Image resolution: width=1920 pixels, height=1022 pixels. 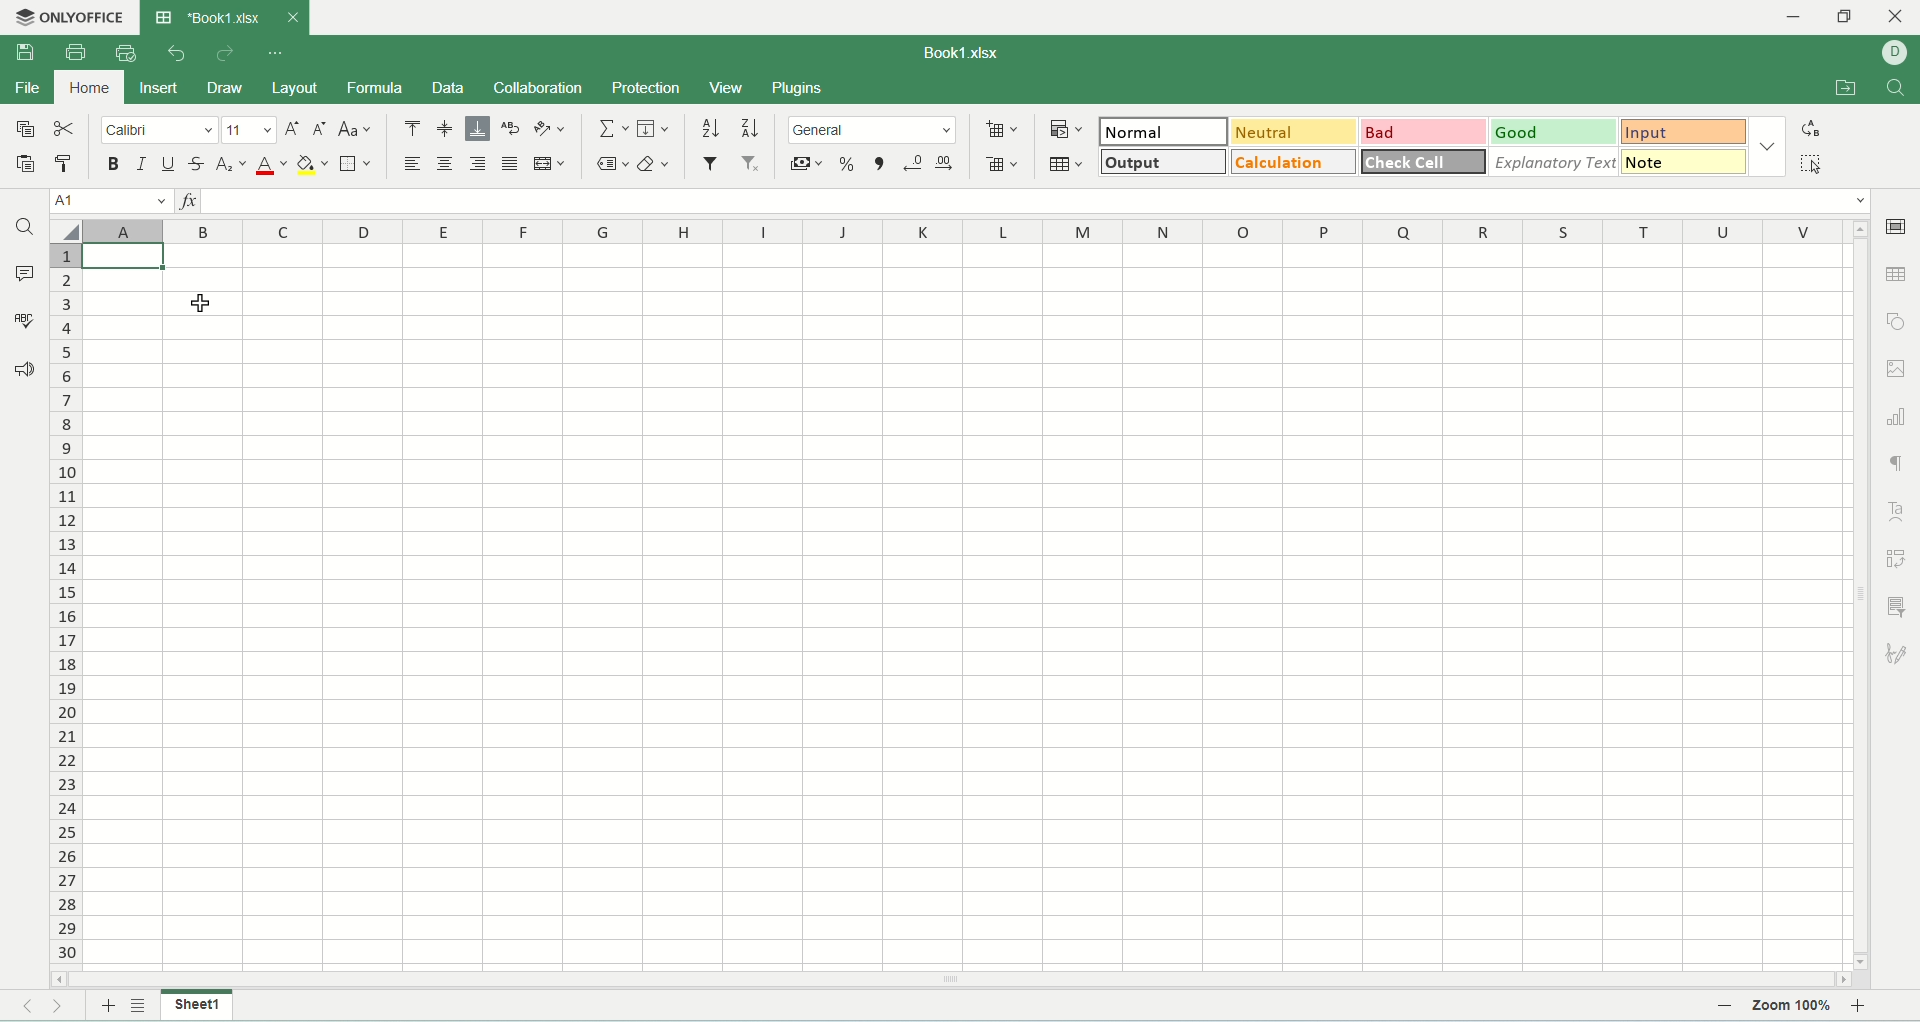 I want to click on close, so click(x=1896, y=18).